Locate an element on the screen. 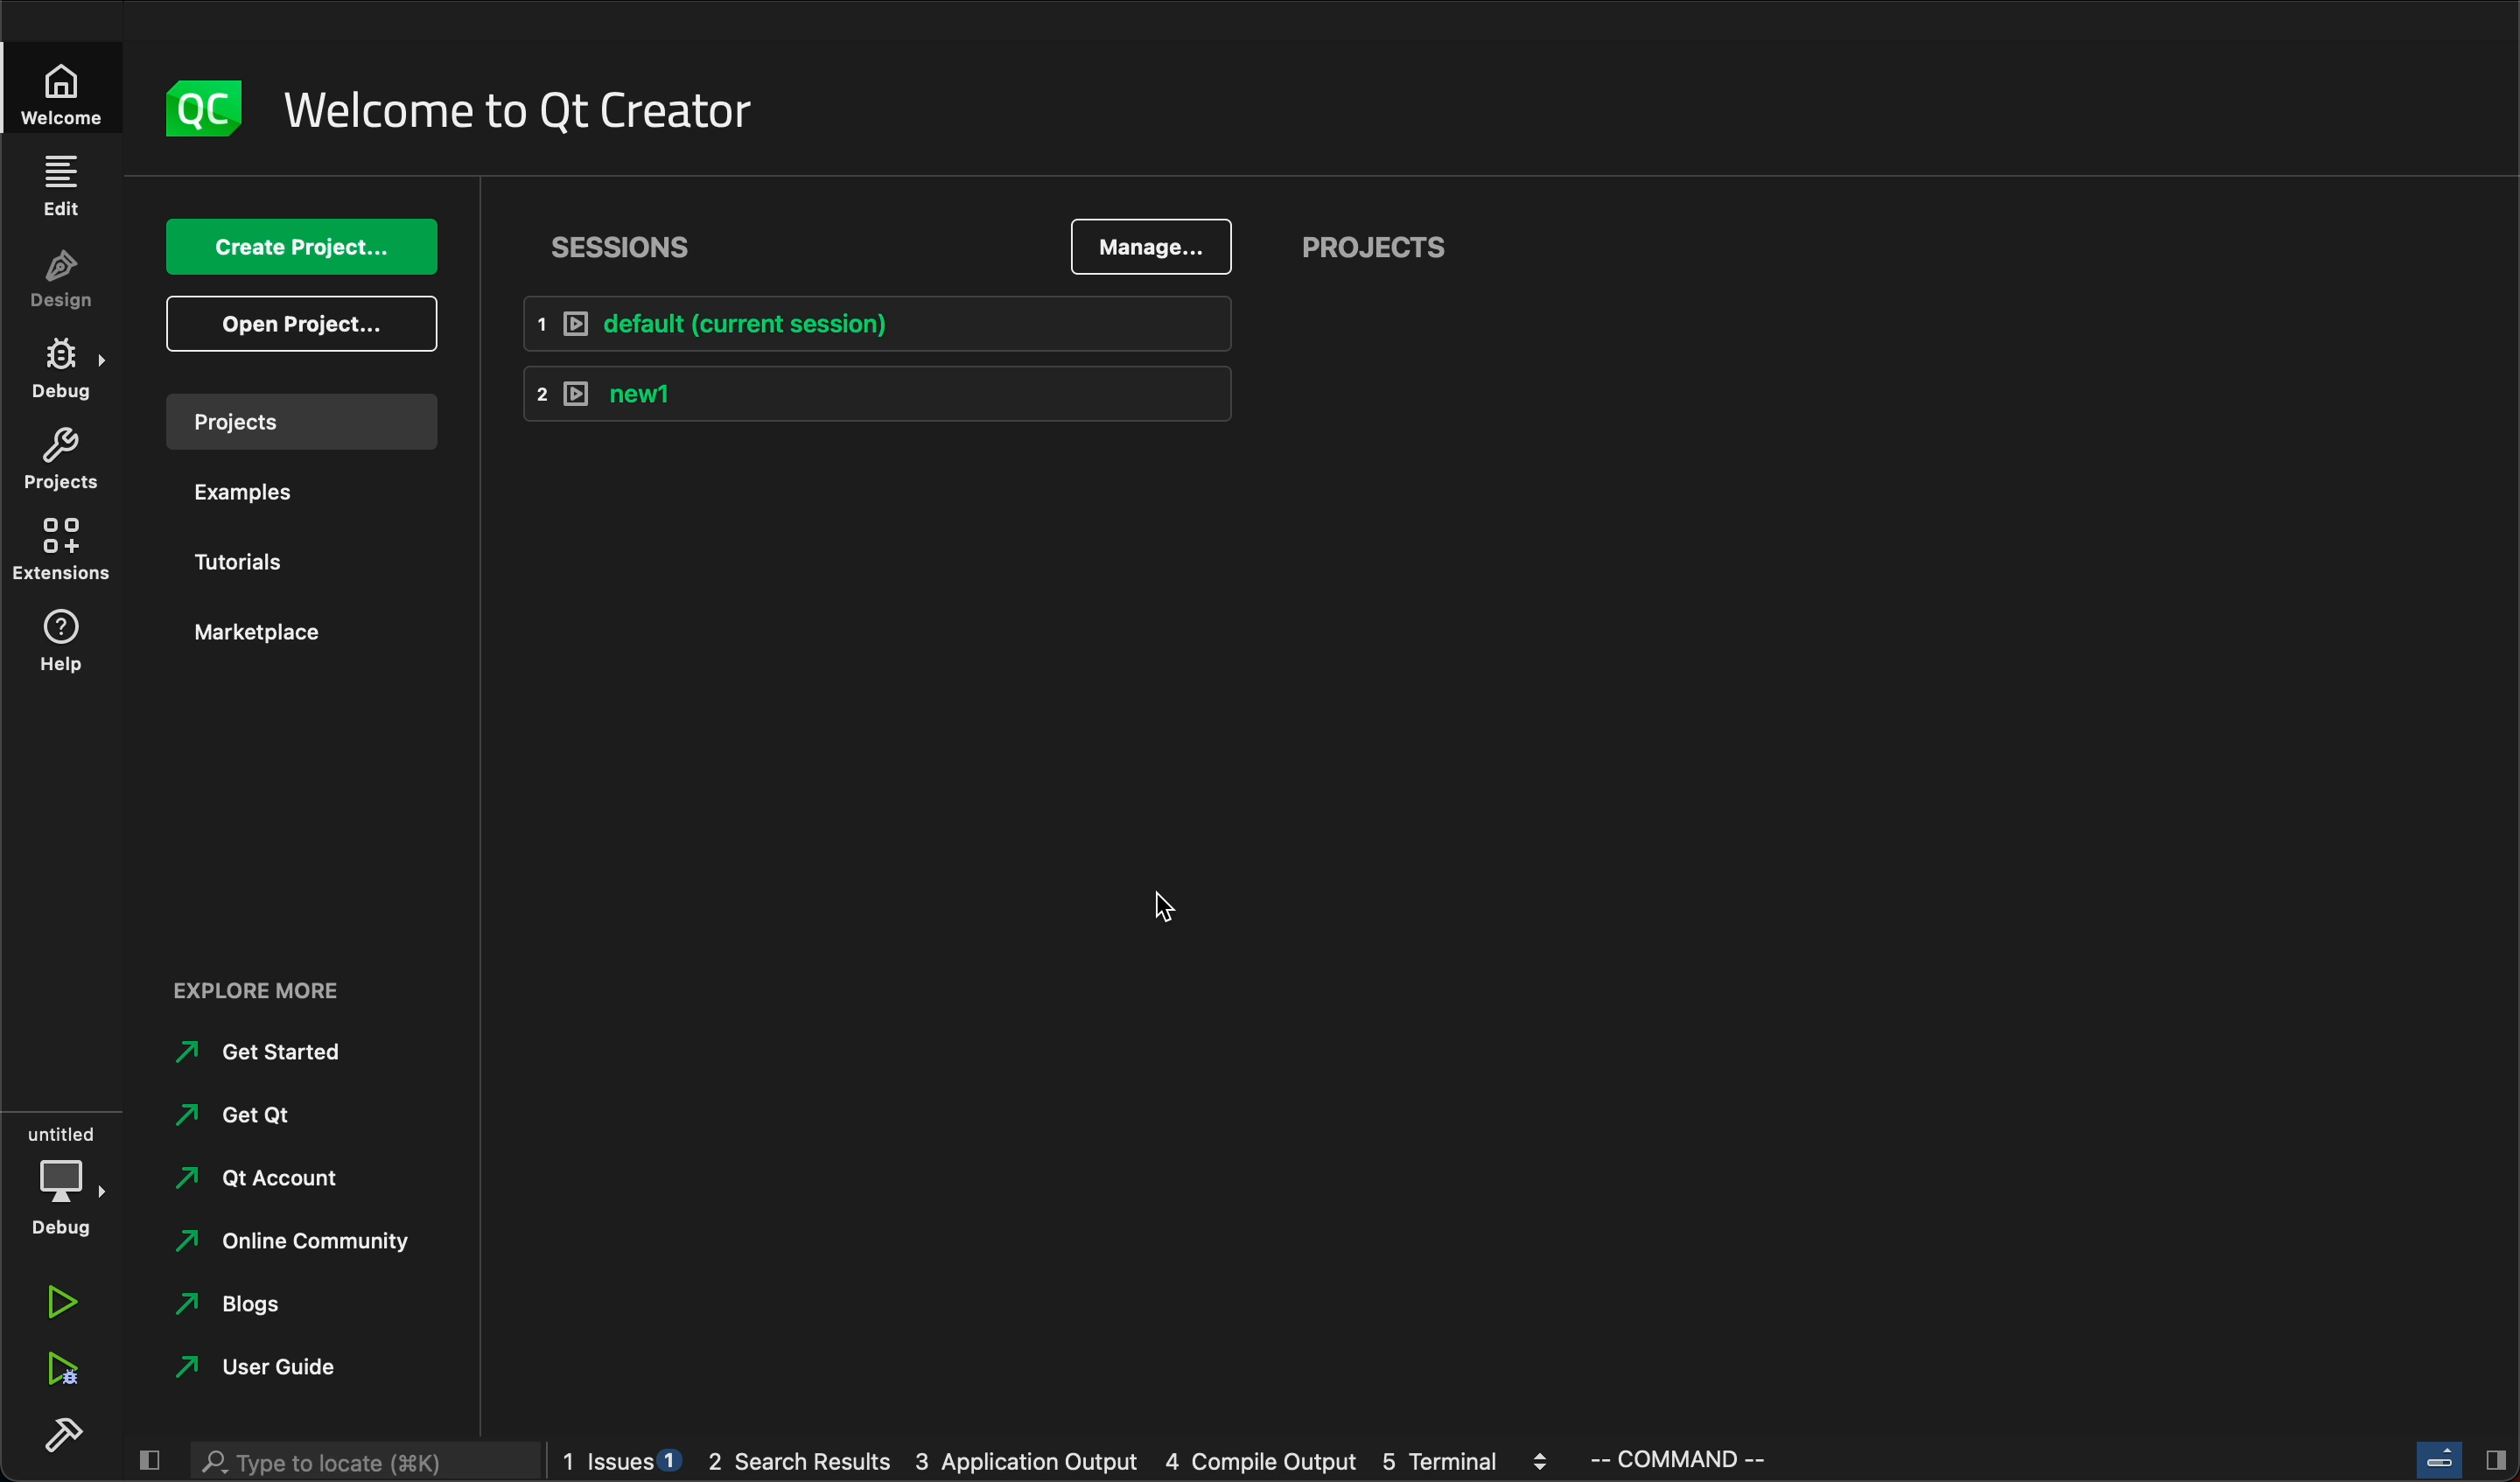 This screenshot has height=1482, width=2520. search bar is located at coordinates (356, 1462).